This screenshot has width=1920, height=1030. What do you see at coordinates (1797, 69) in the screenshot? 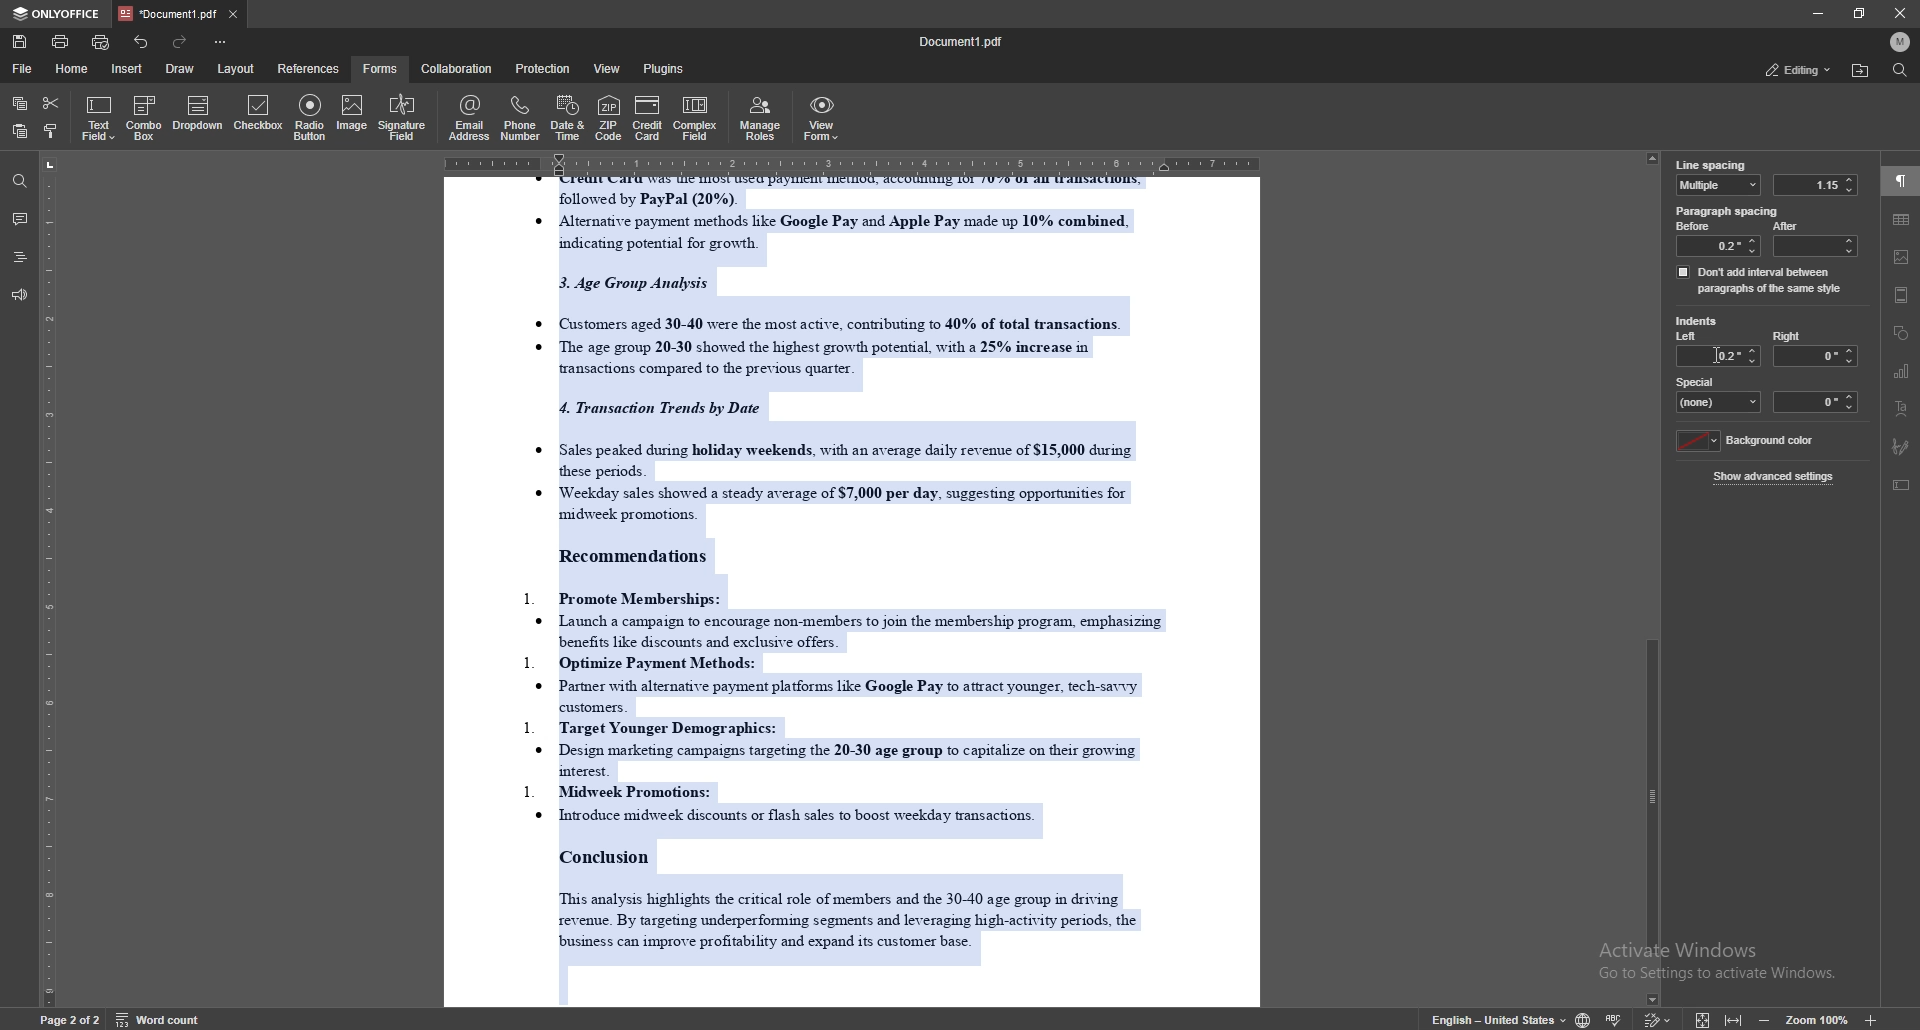
I see `status` at bounding box center [1797, 69].